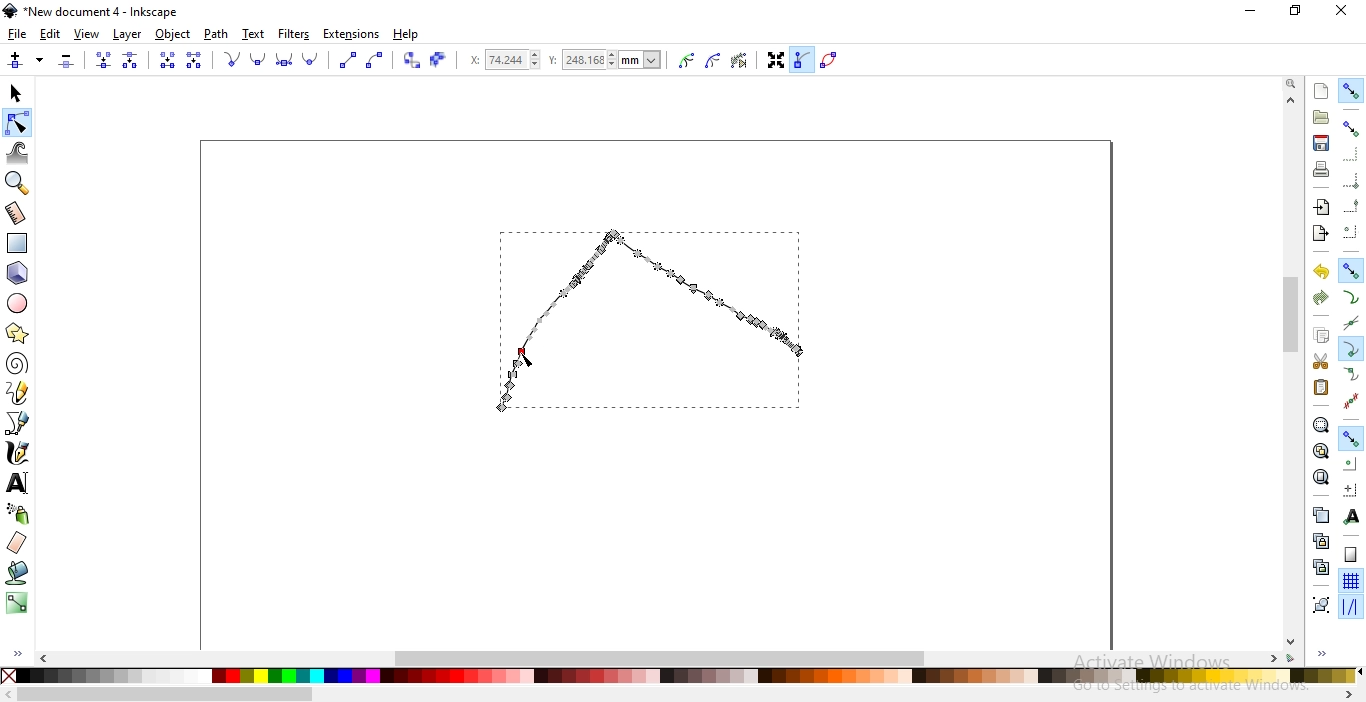 Image resolution: width=1366 pixels, height=702 pixels. Describe the element at coordinates (40, 60) in the screenshot. I see `insert new nodes into selected segments` at that location.